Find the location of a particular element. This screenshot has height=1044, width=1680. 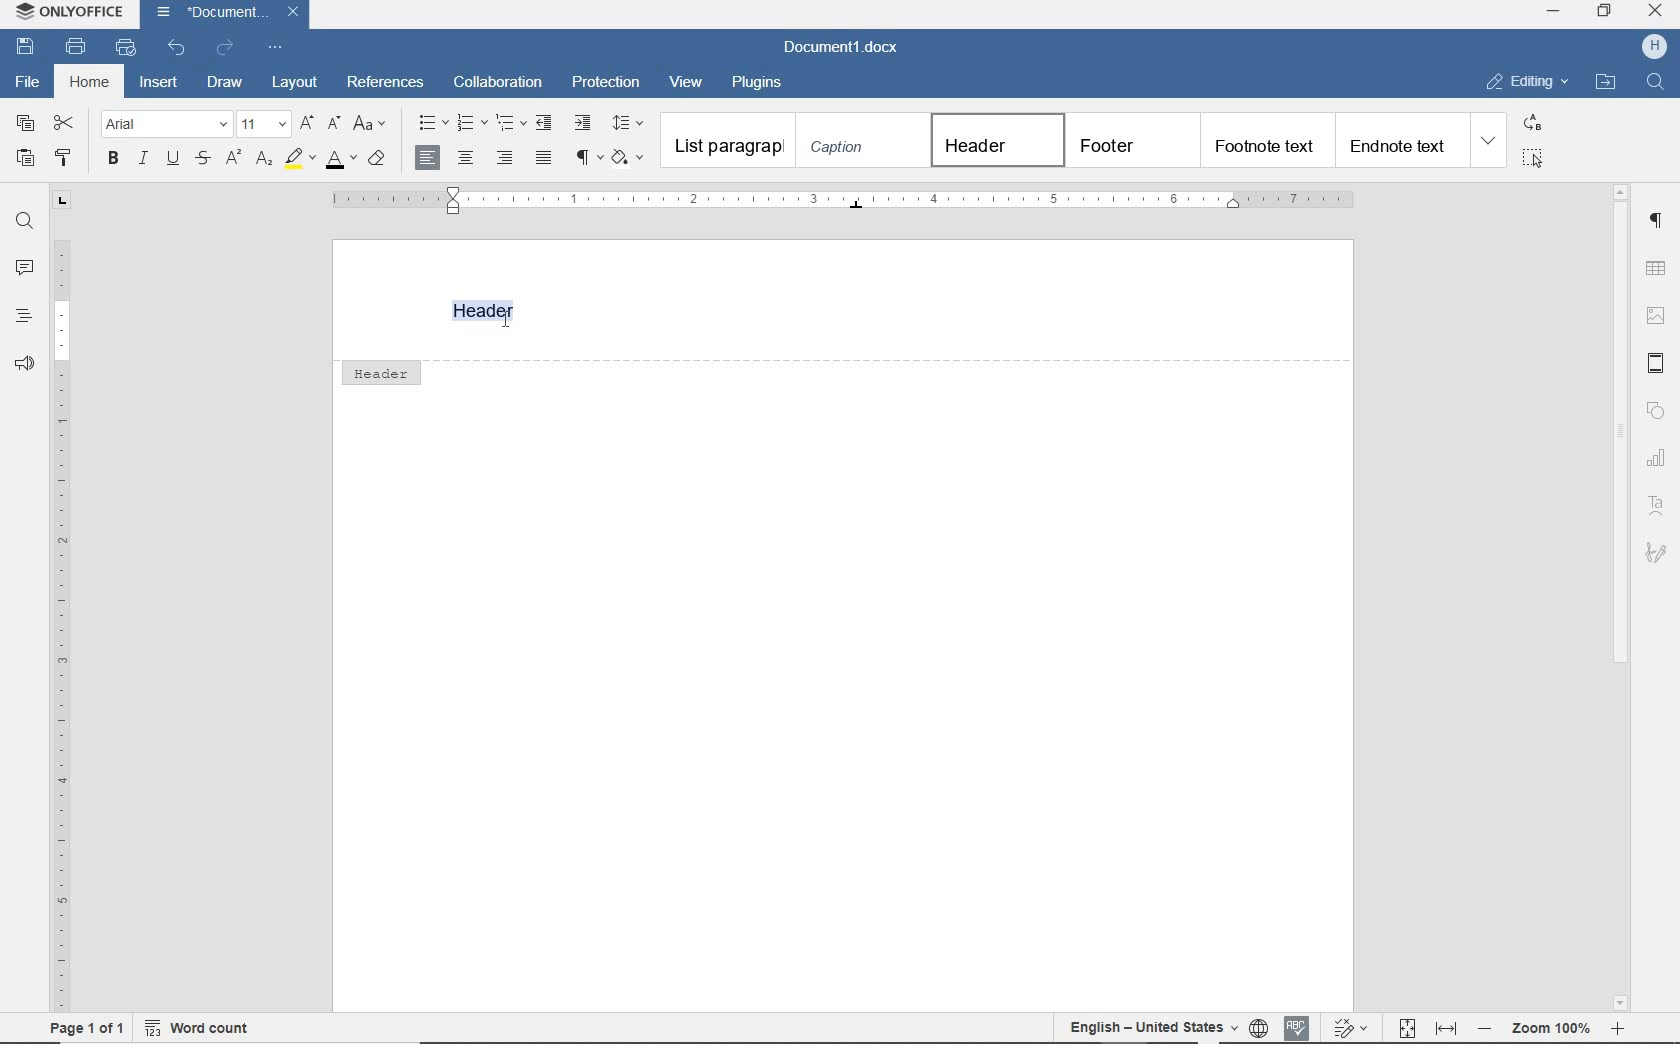

Increase  is located at coordinates (1618, 1028).